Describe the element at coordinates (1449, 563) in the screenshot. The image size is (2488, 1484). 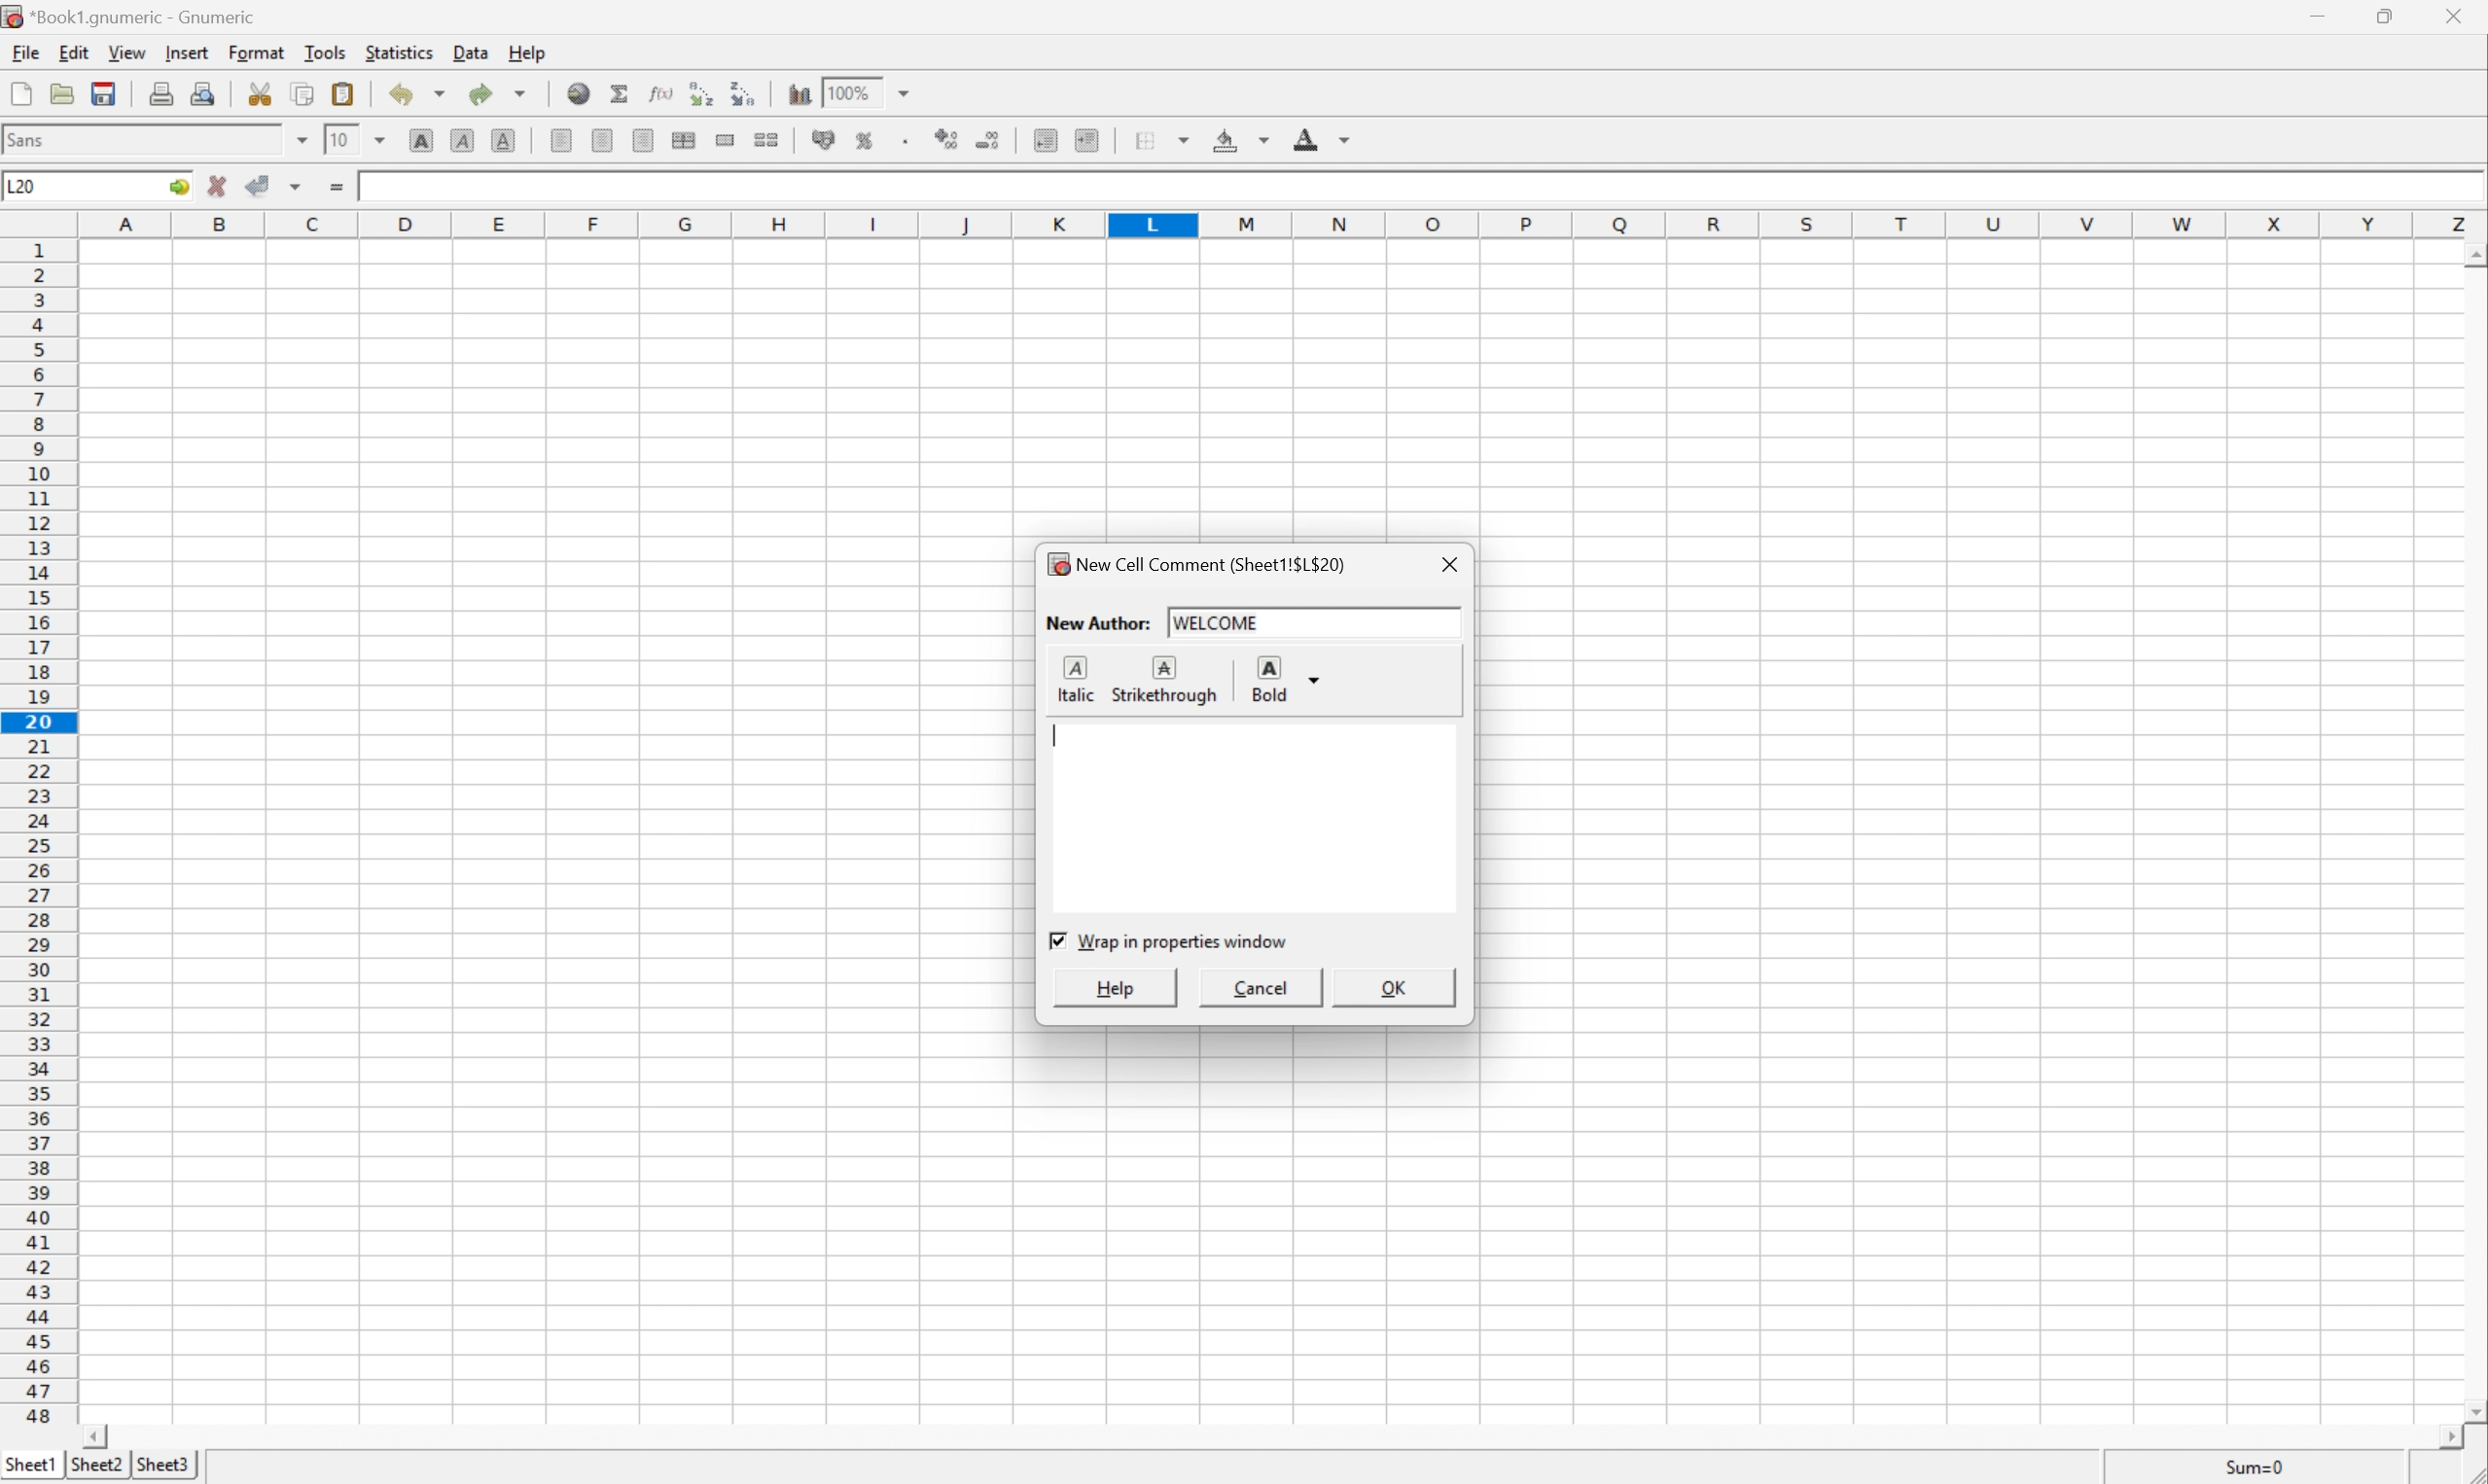
I see `Close` at that location.